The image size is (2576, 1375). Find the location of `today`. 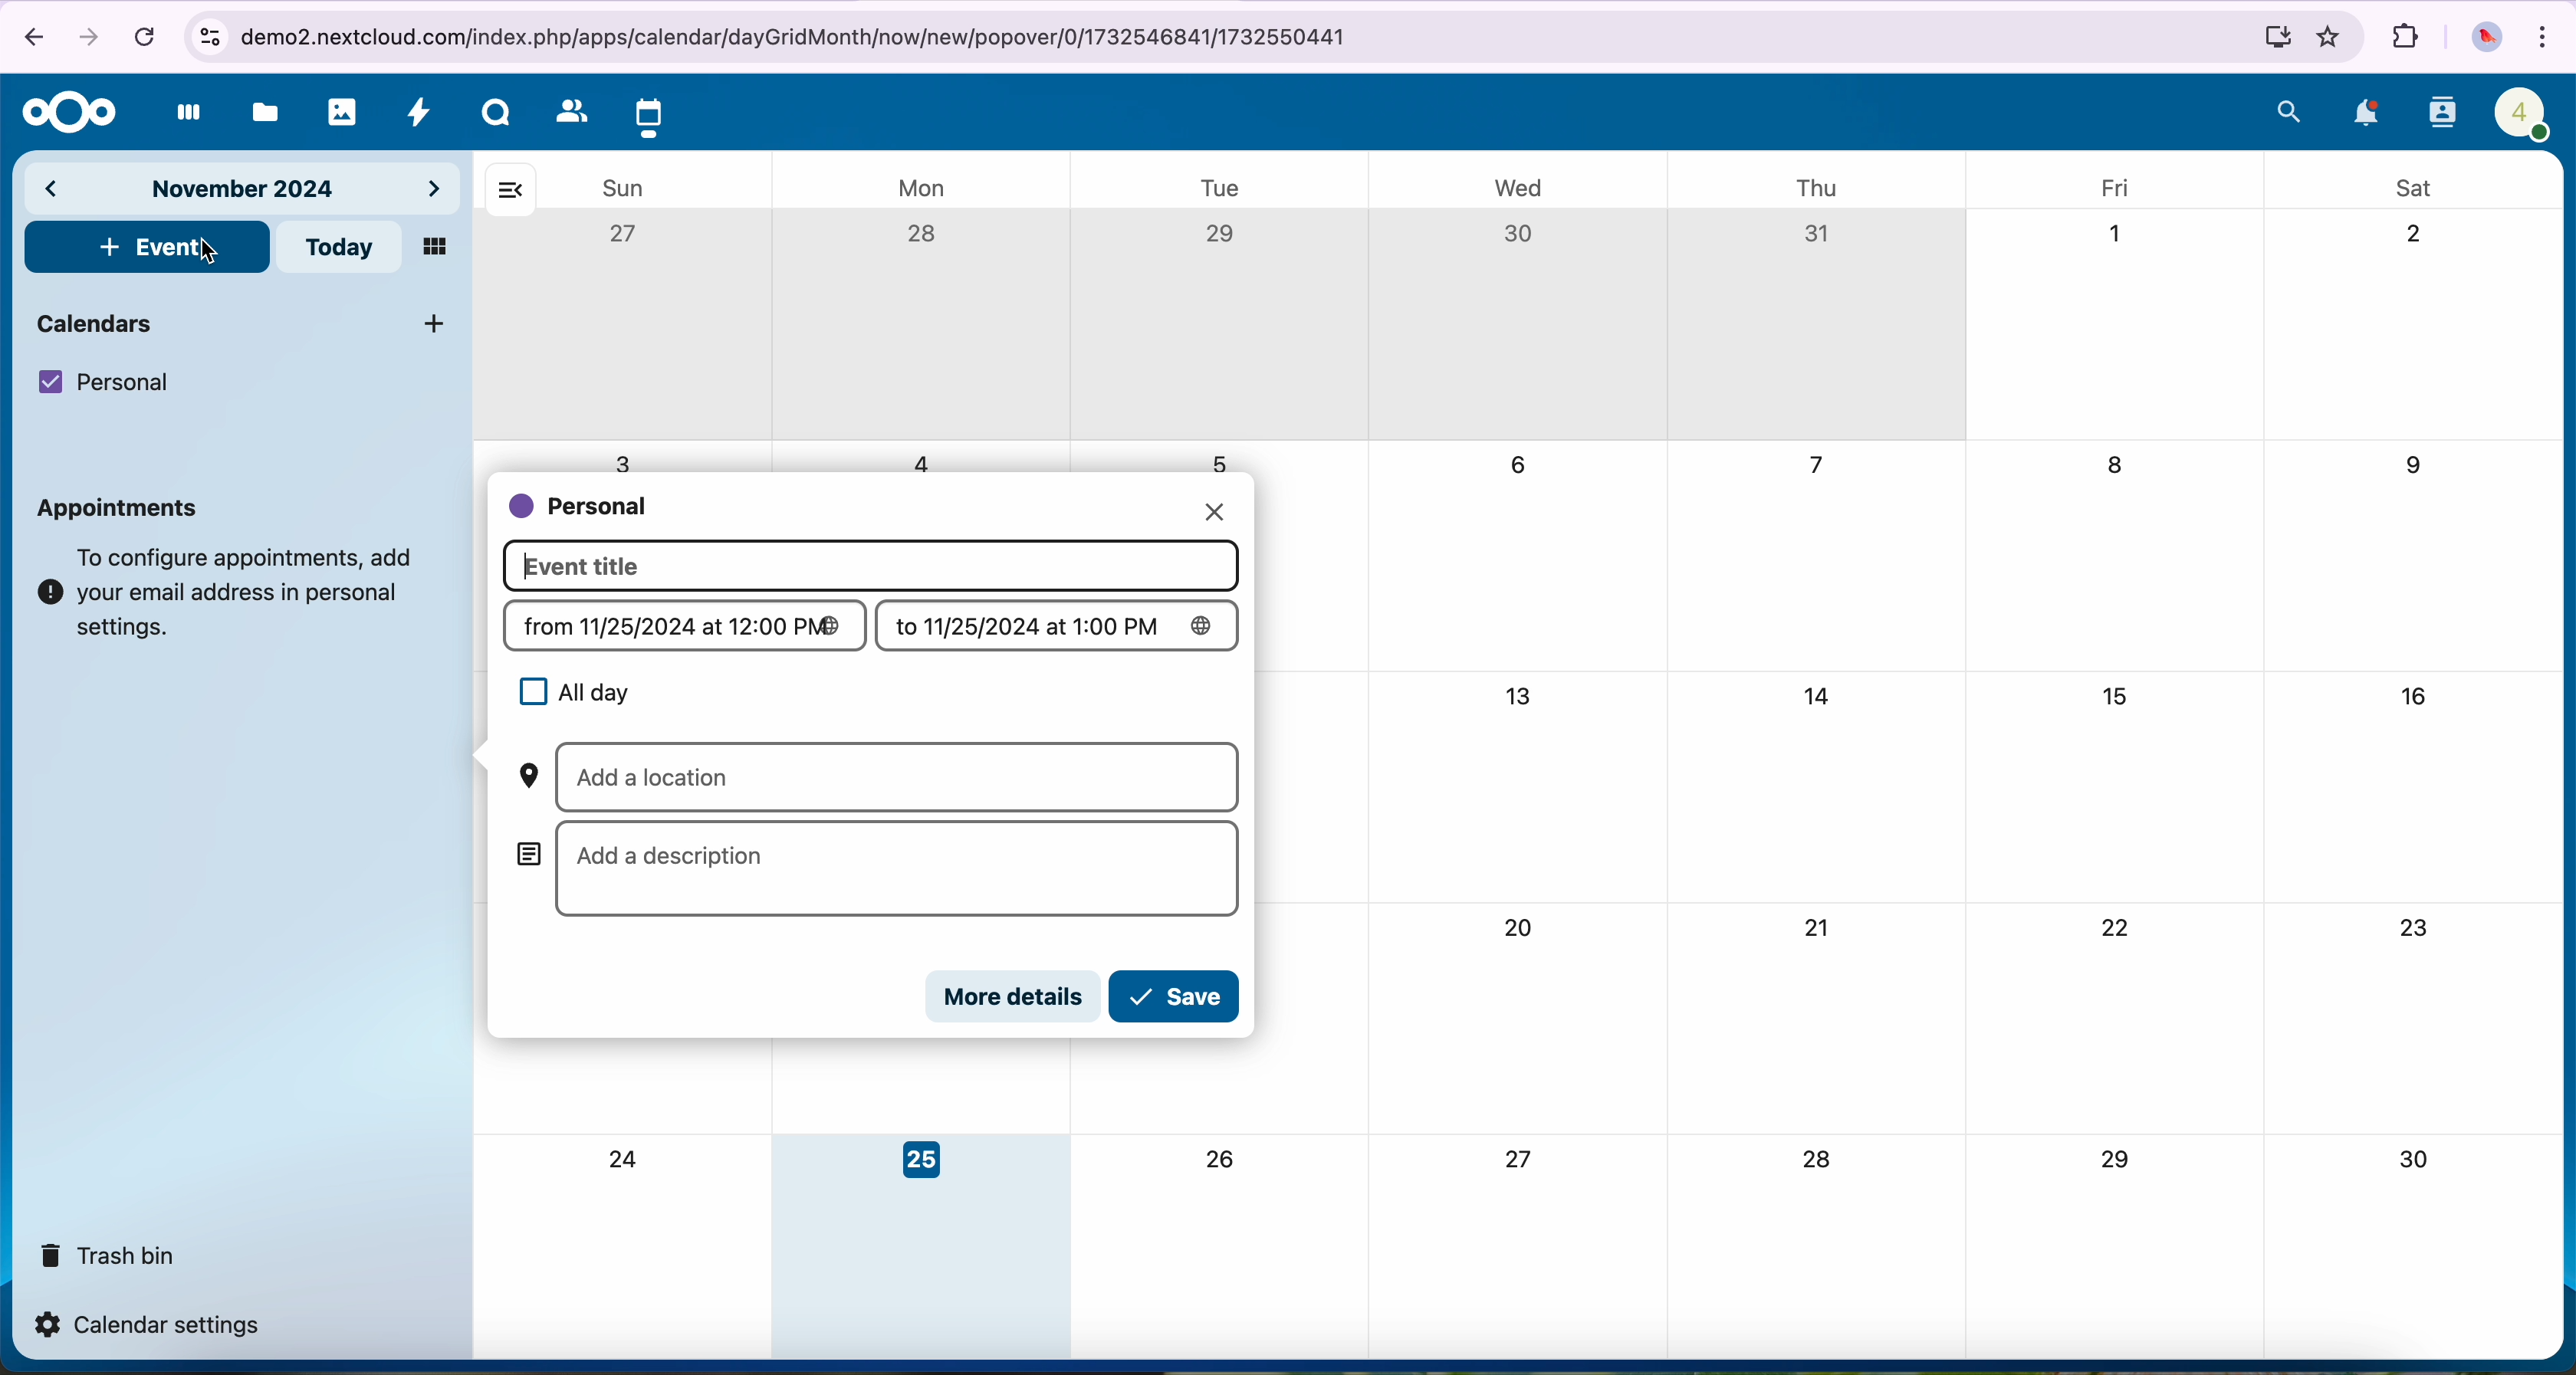

today is located at coordinates (338, 248).